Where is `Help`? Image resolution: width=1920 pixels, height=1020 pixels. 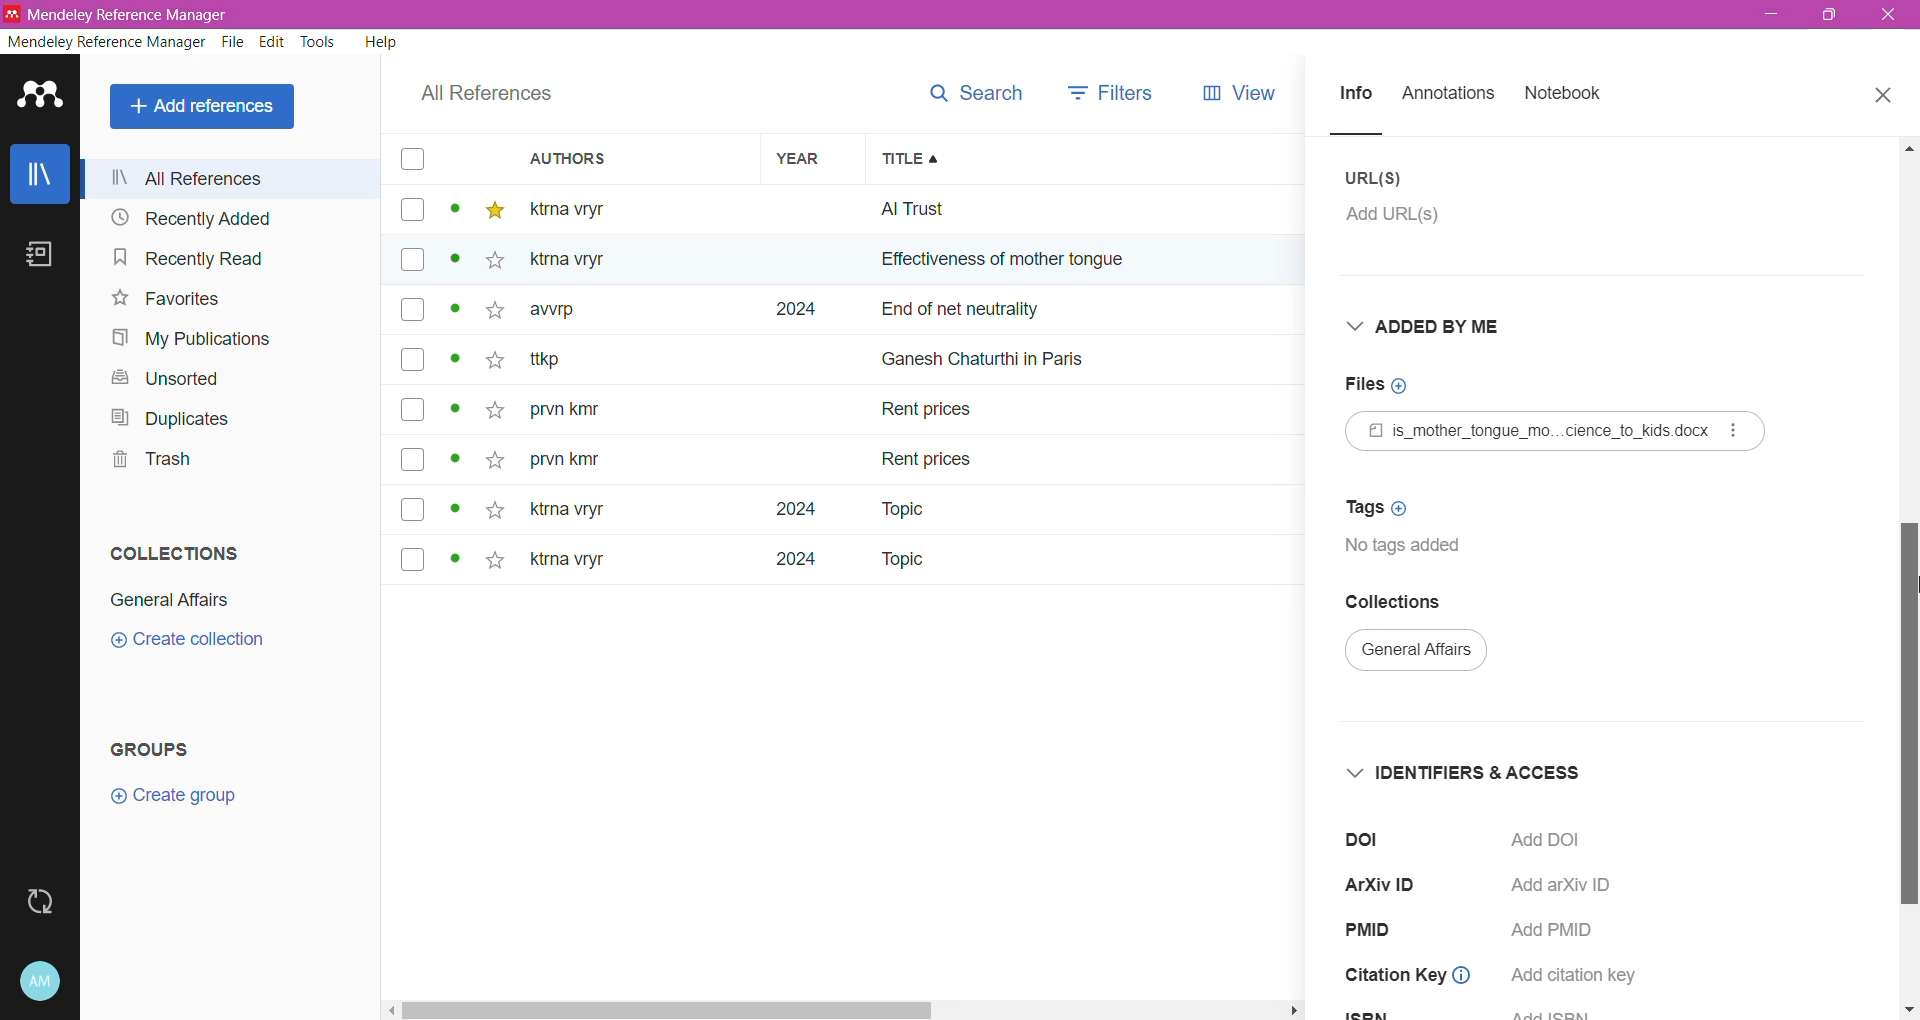
Help is located at coordinates (382, 41).